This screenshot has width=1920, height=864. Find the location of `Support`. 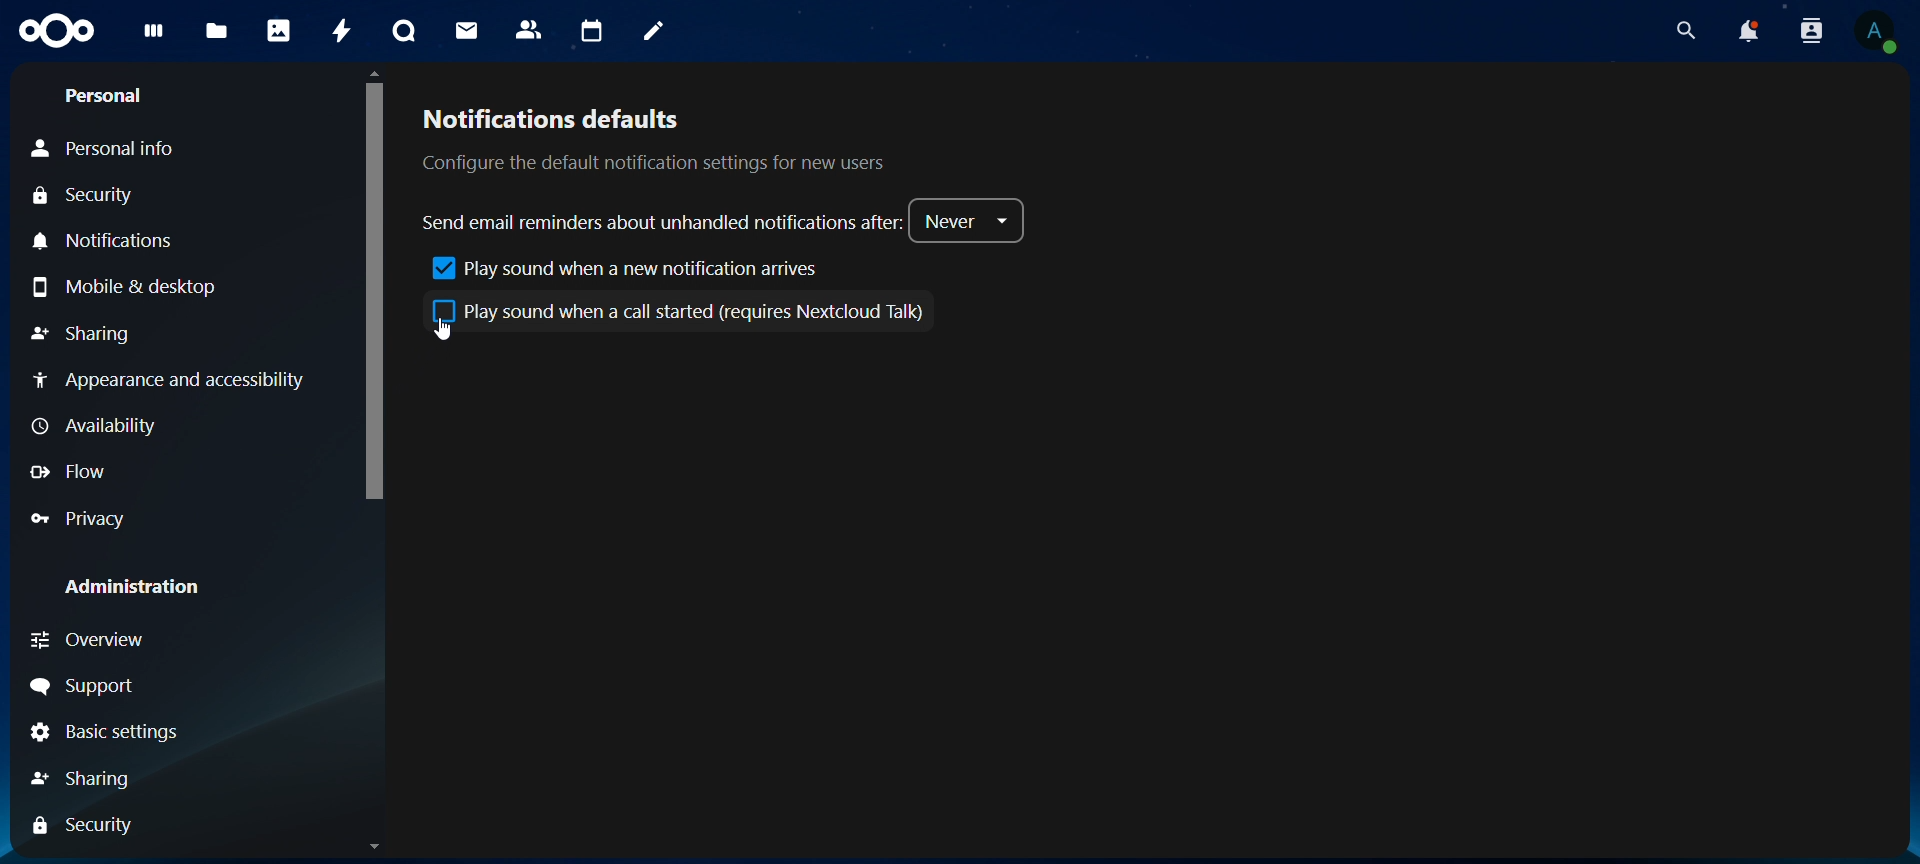

Support is located at coordinates (81, 686).